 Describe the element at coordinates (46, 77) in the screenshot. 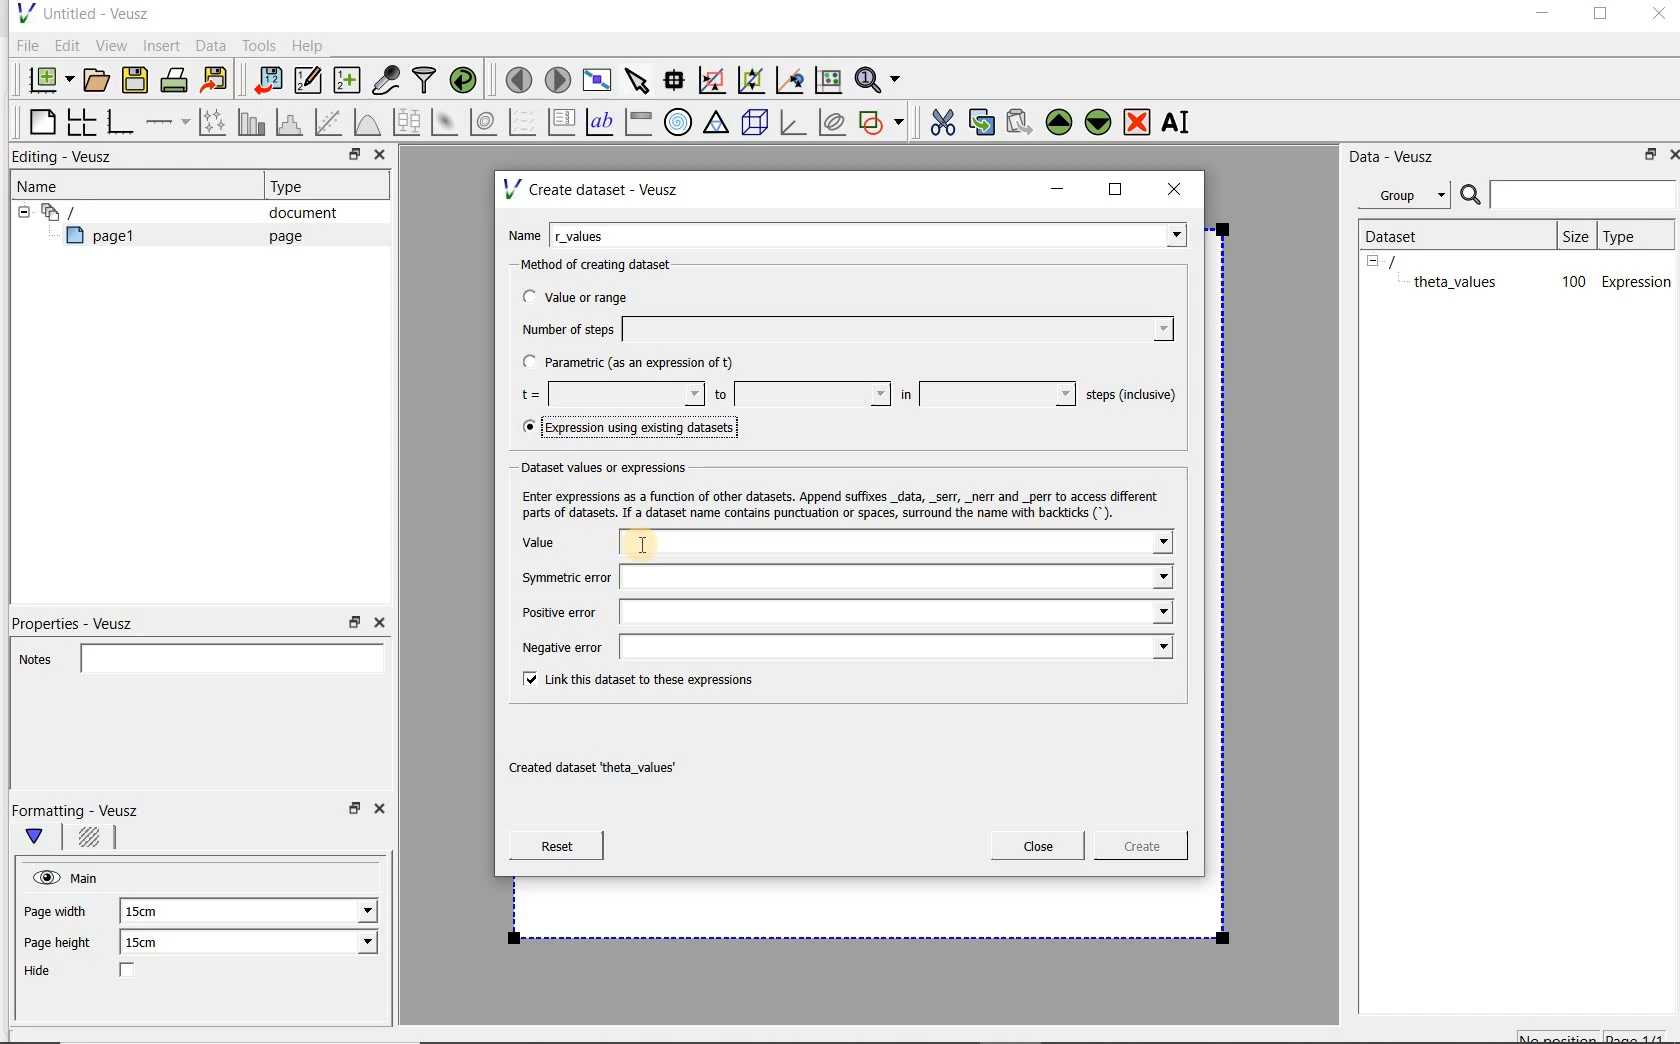

I see `new document` at that location.